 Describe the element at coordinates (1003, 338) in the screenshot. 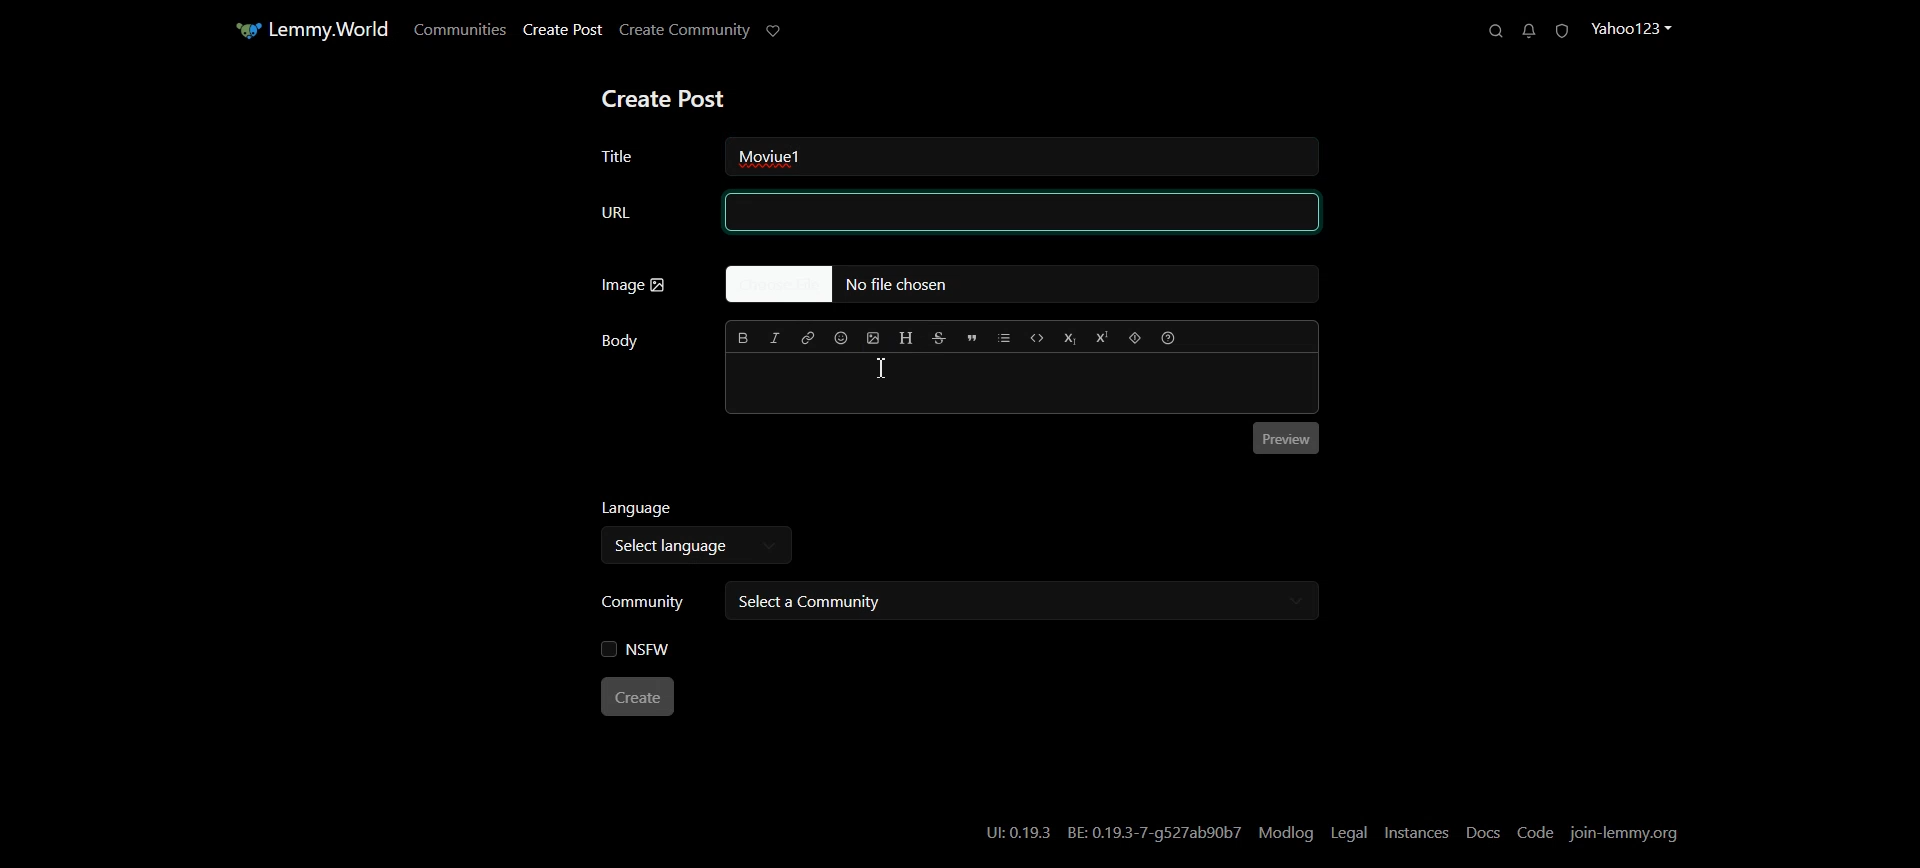

I see `List` at that location.